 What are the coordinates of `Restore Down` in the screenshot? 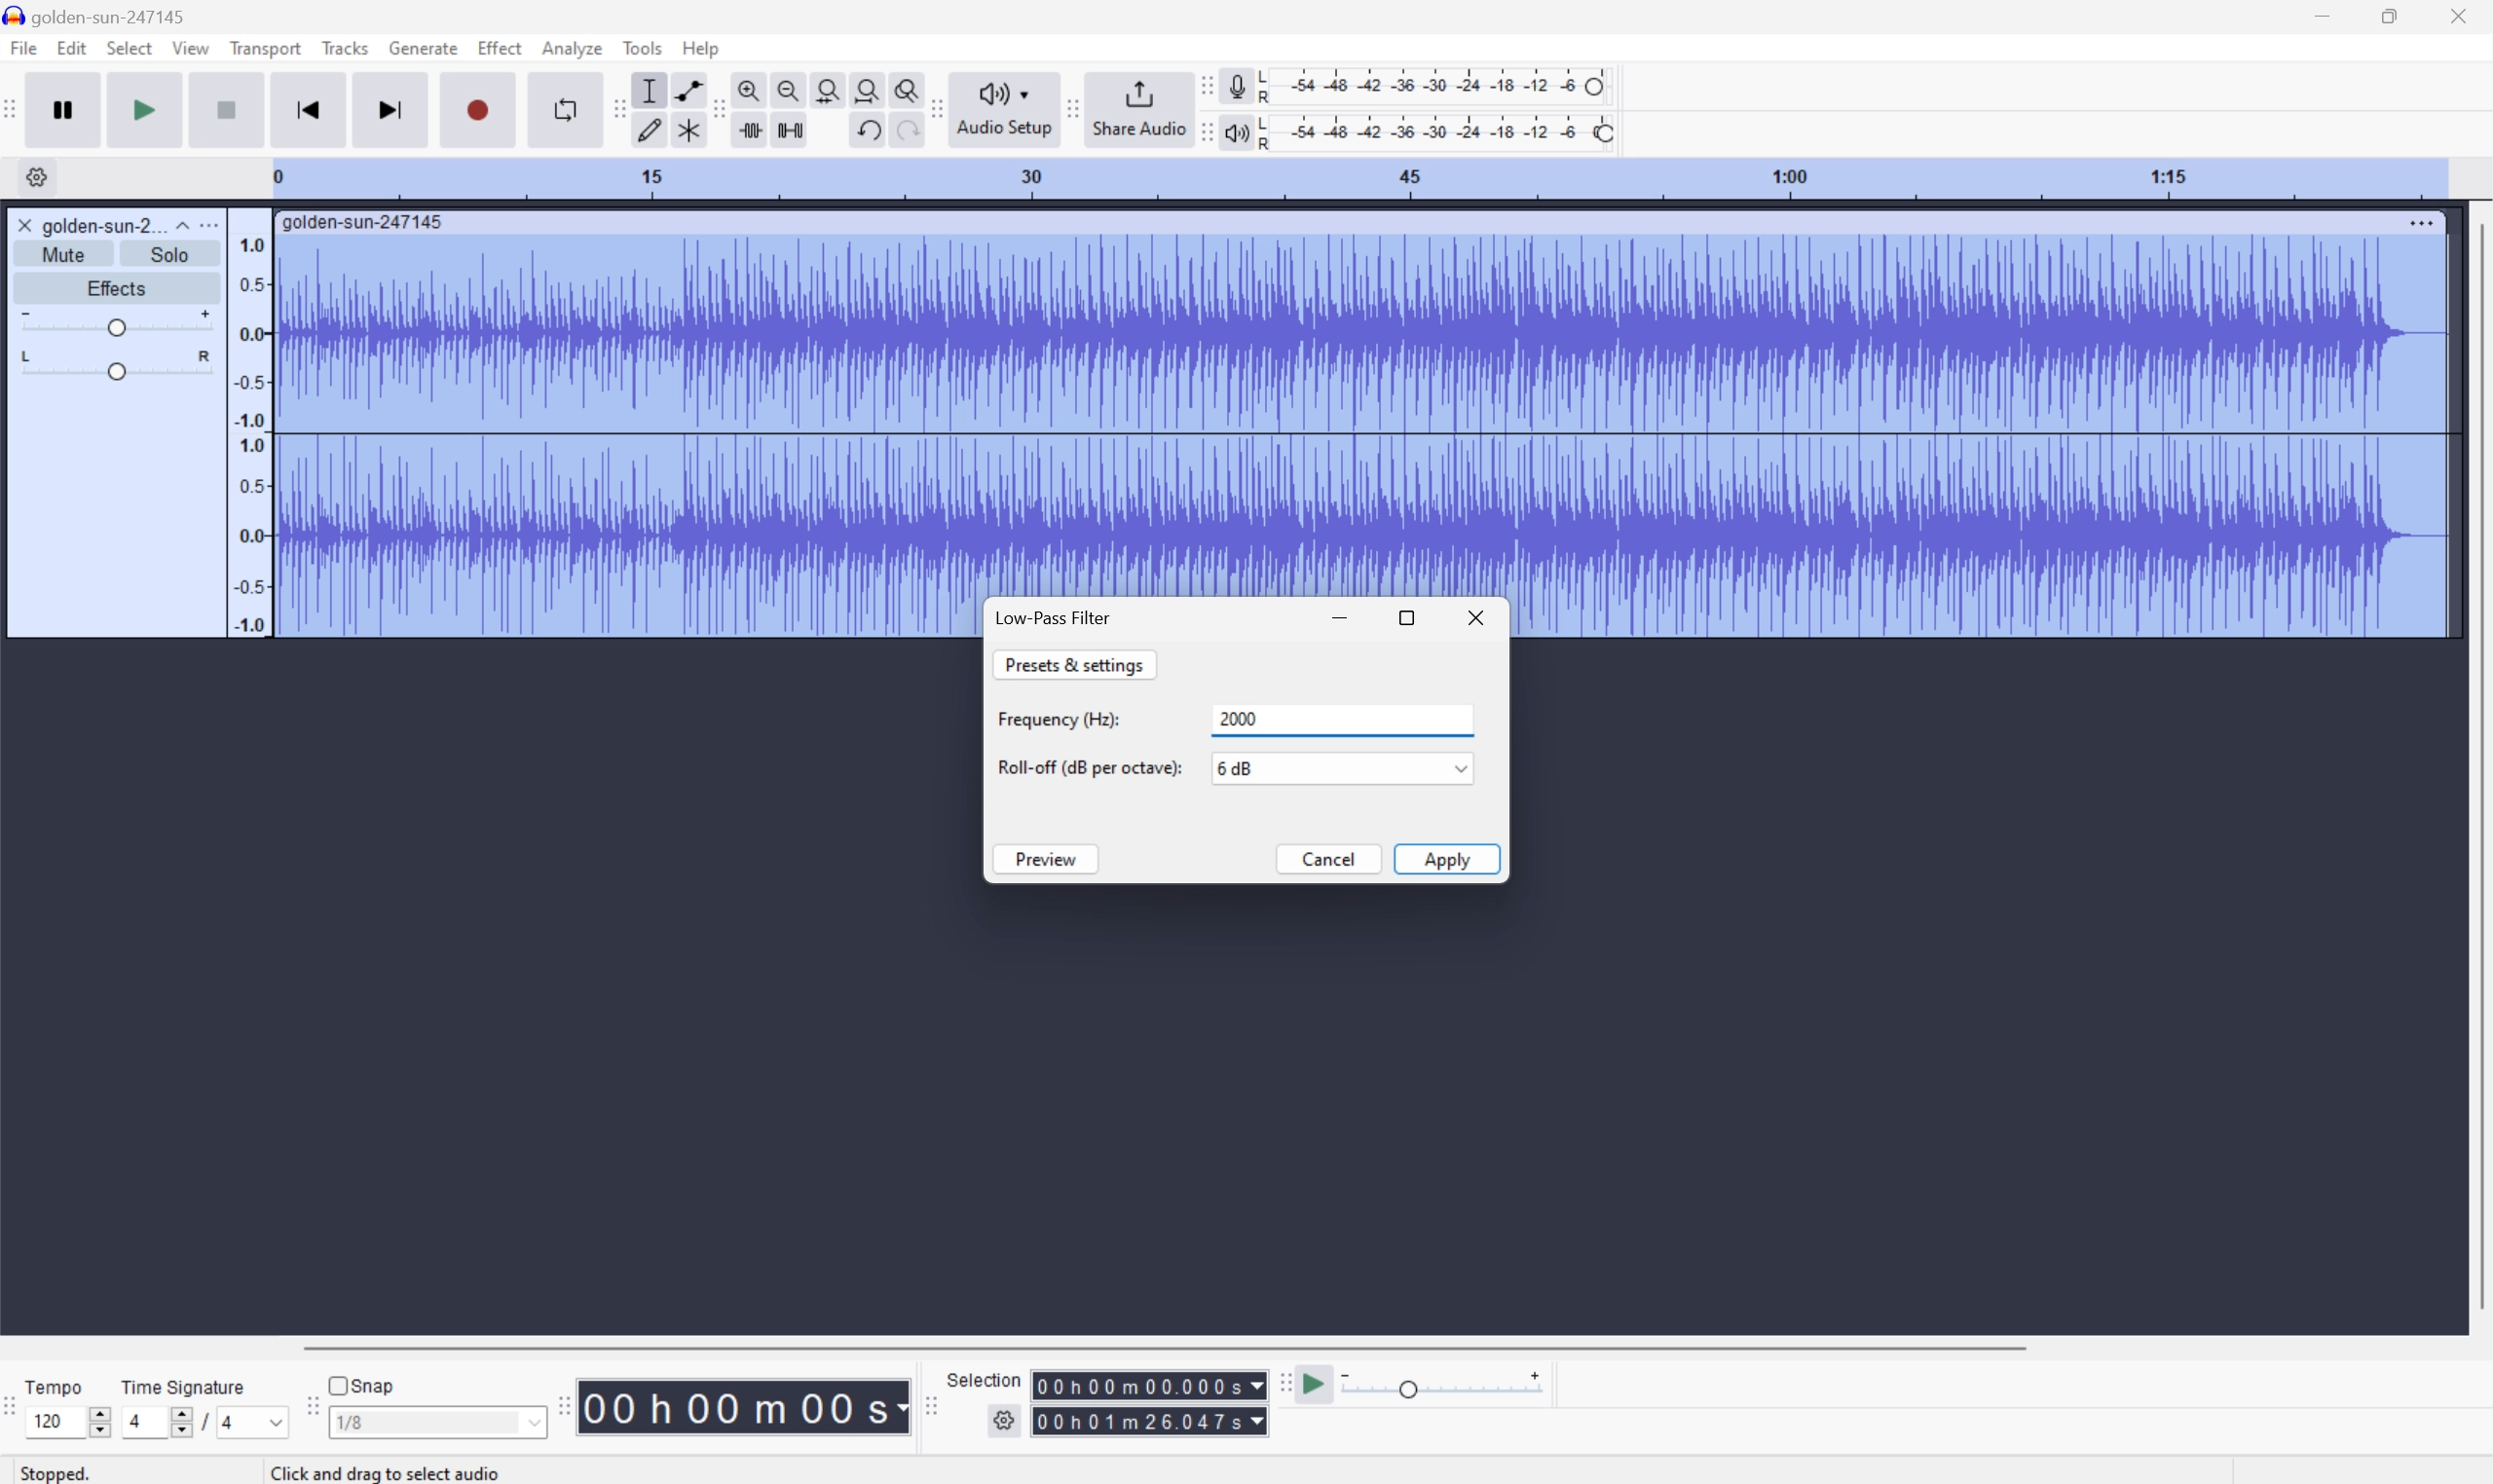 It's located at (2389, 18).